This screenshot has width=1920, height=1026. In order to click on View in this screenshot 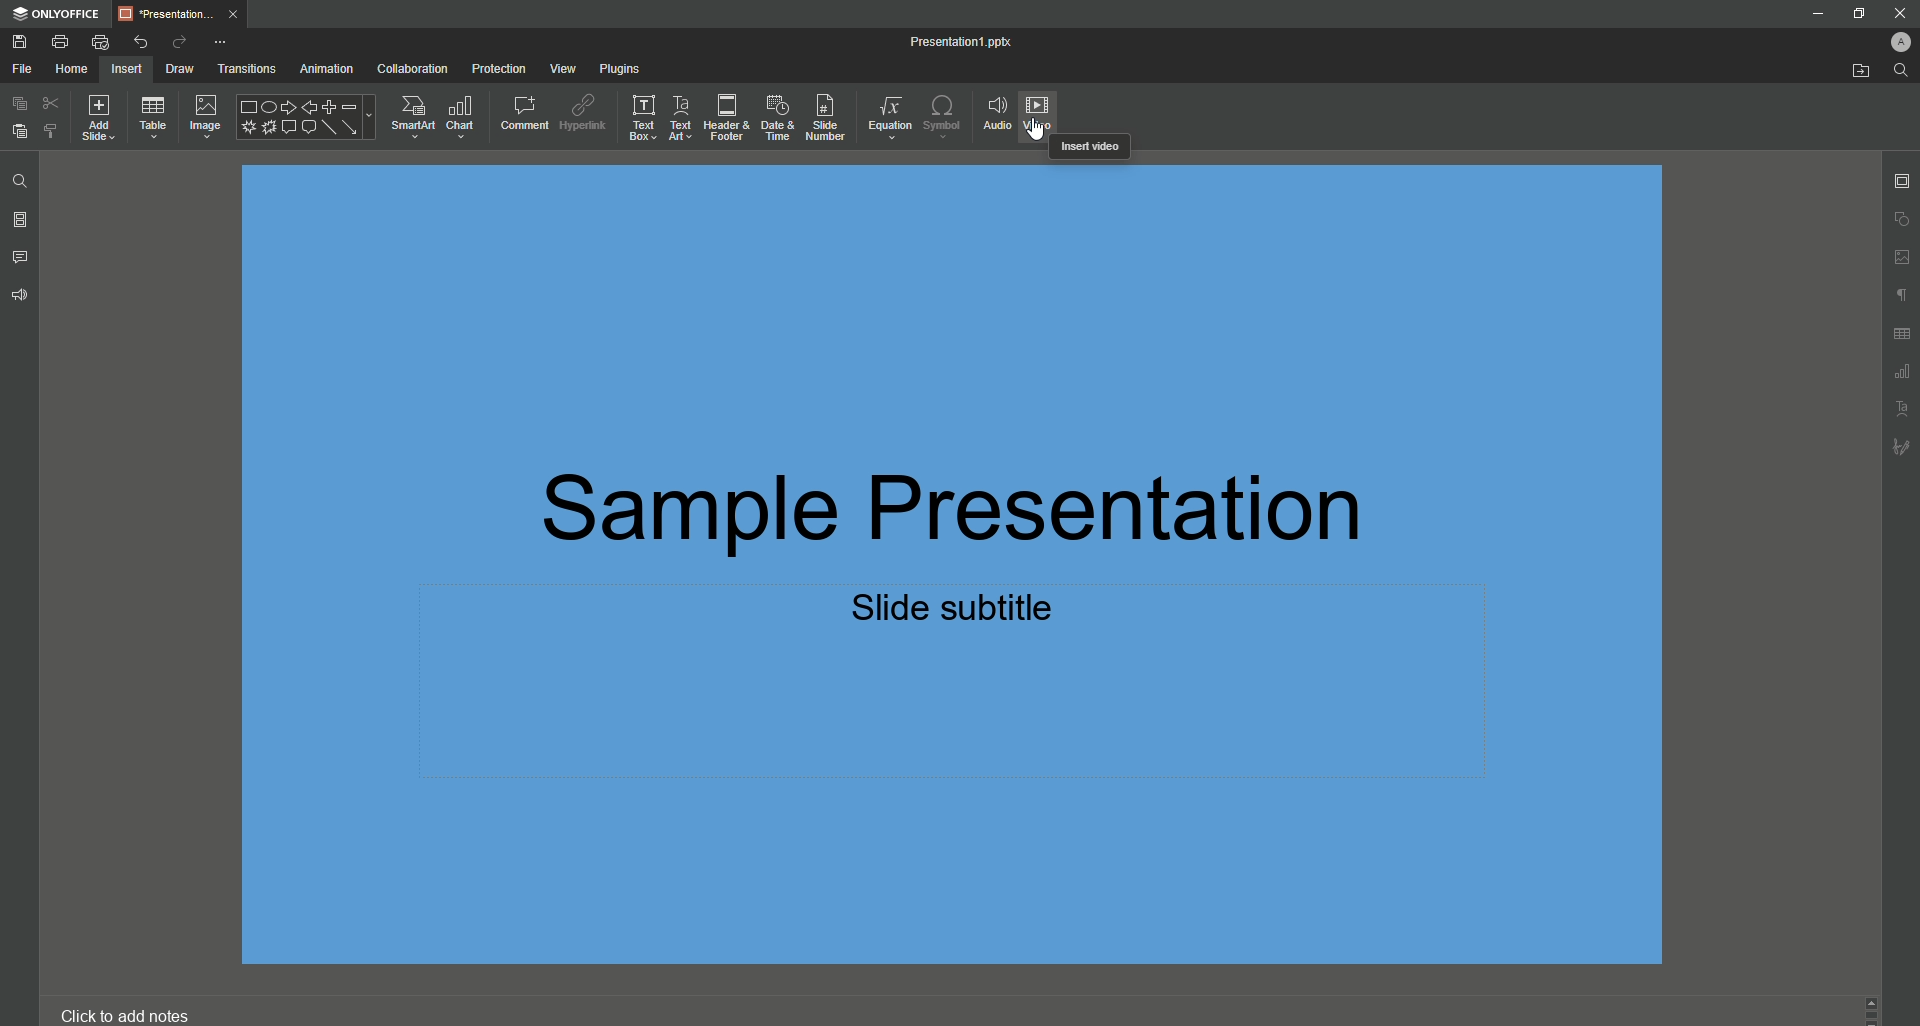, I will do `click(556, 68)`.